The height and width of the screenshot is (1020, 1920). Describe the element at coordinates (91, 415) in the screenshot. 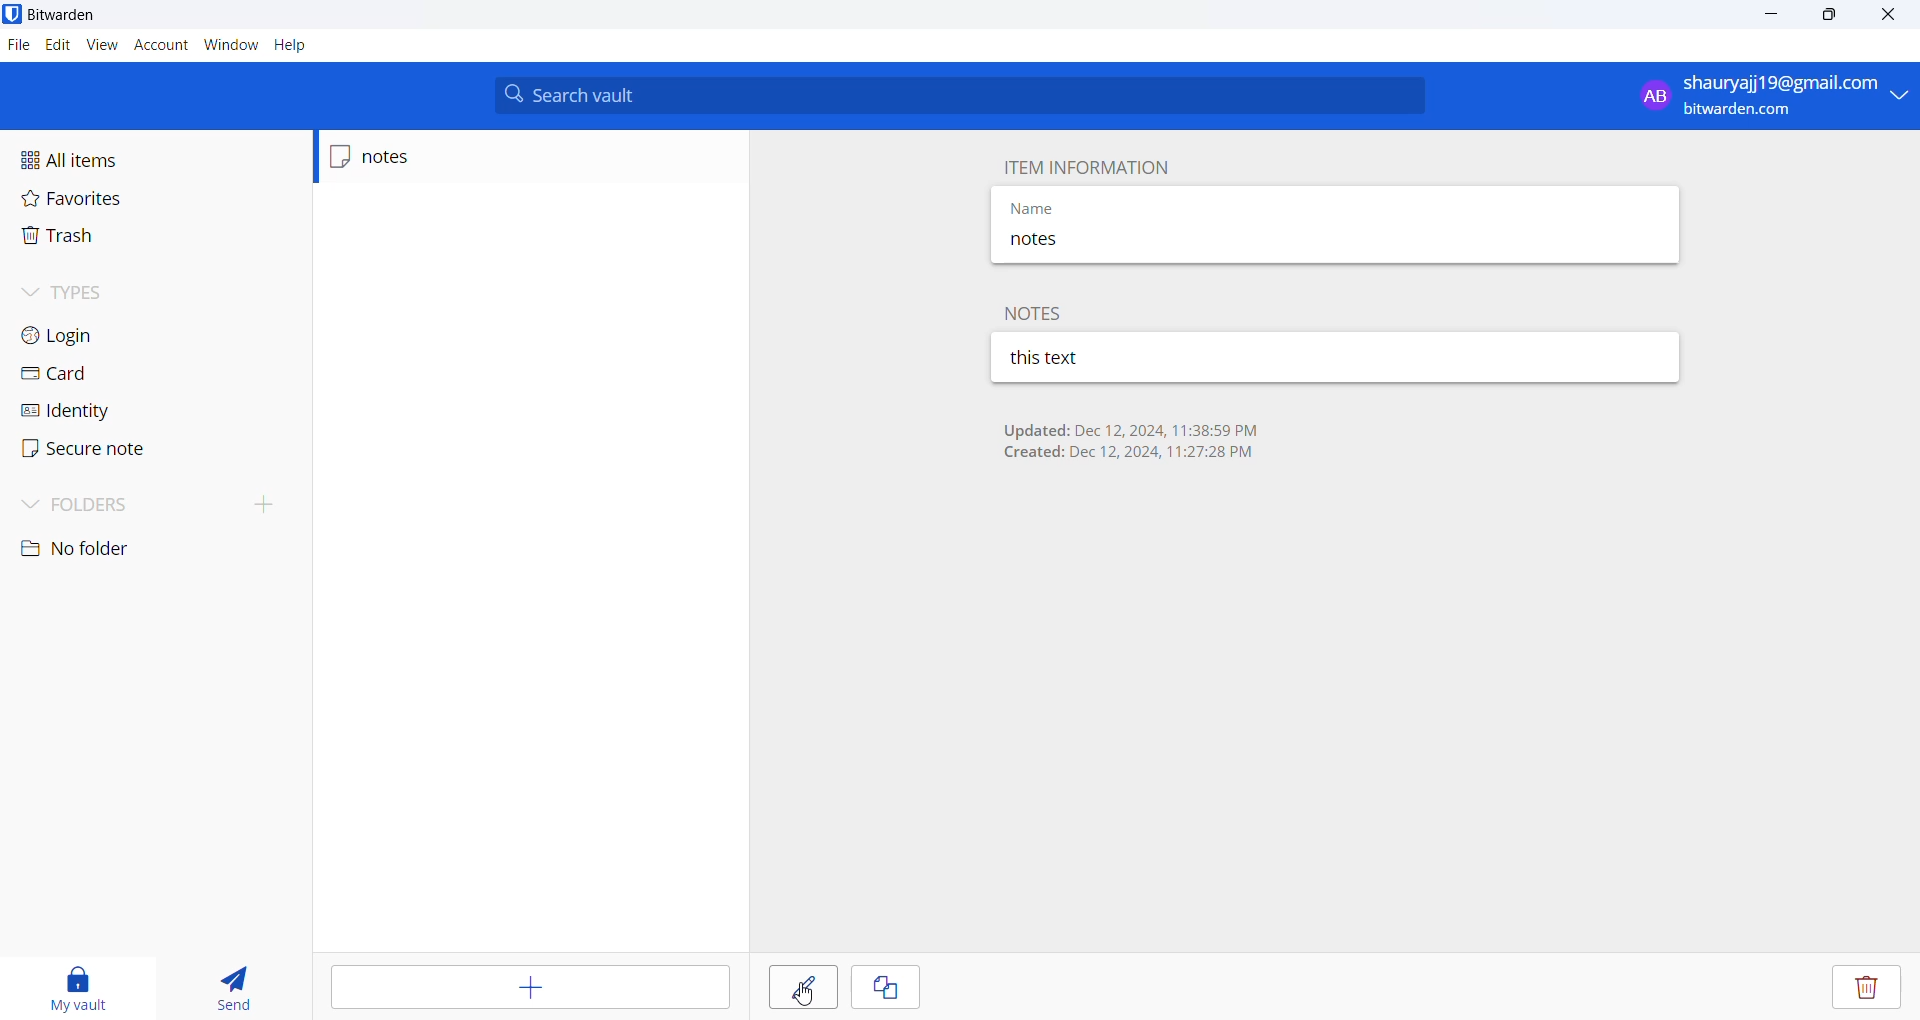

I see `identity` at that location.